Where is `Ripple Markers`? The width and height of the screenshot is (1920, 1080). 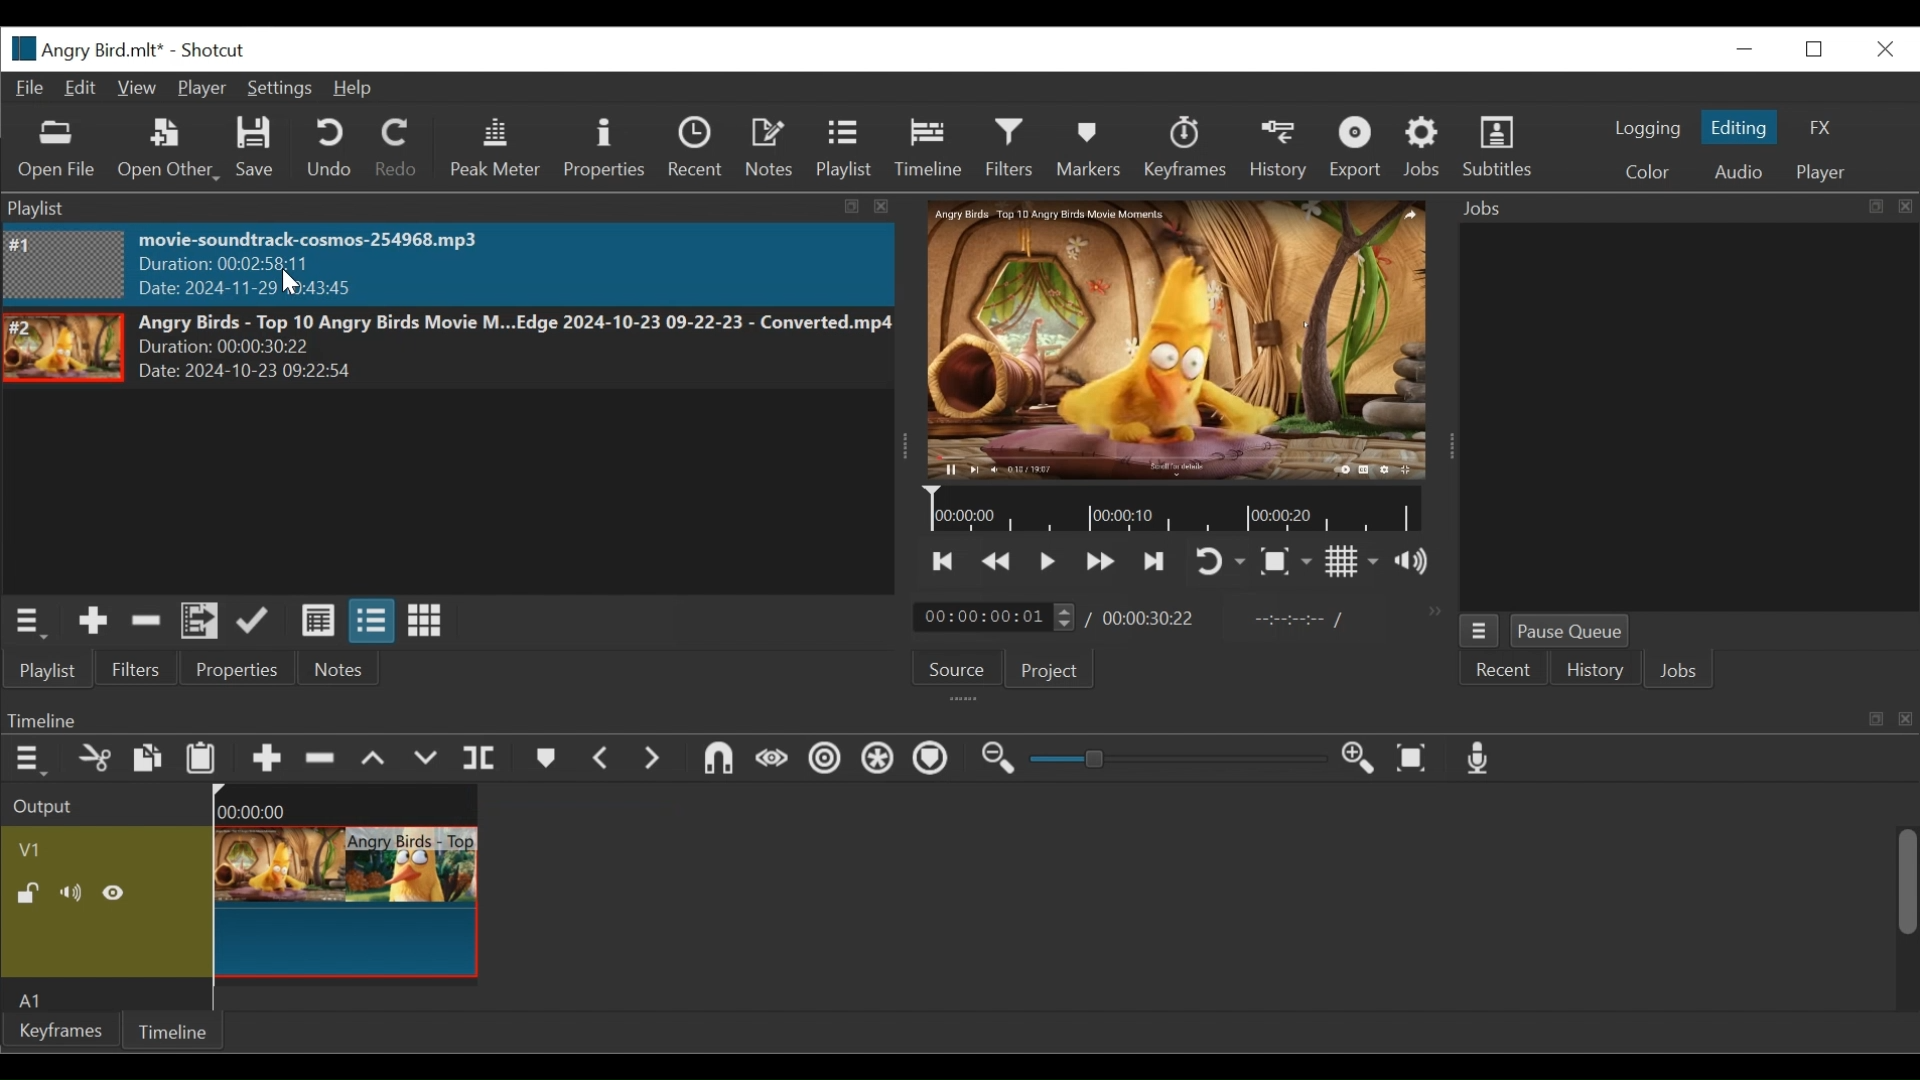 Ripple Markers is located at coordinates (931, 762).